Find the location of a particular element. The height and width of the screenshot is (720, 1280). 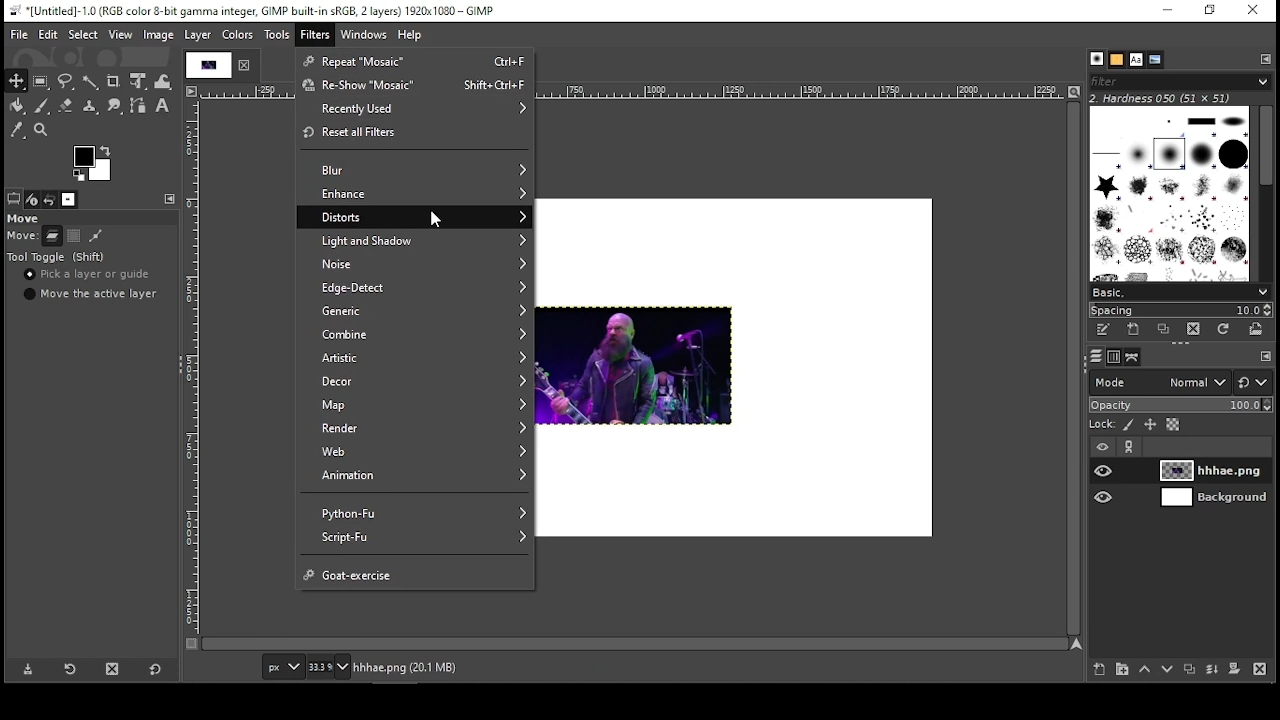

distorts is located at coordinates (412, 217).